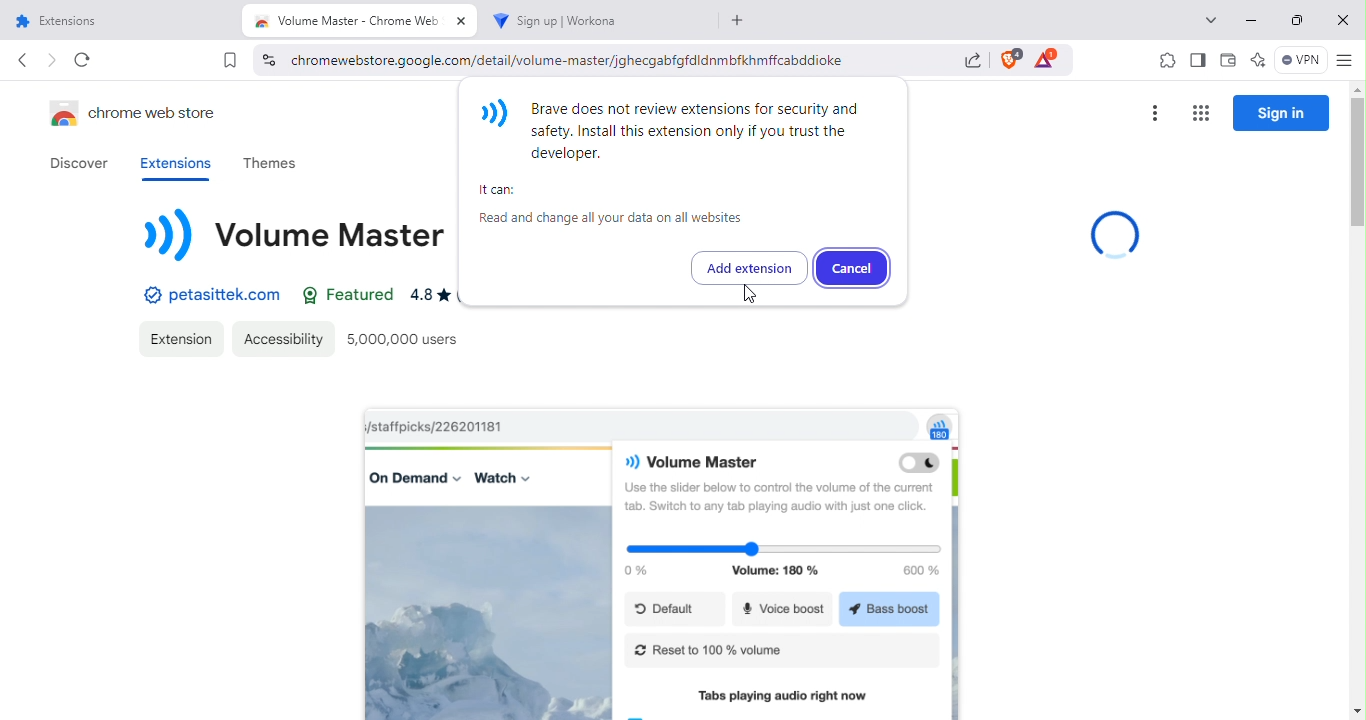 The height and width of the screenshot is (720, 1366). I want to click on Wallet, so click(1229, 59).